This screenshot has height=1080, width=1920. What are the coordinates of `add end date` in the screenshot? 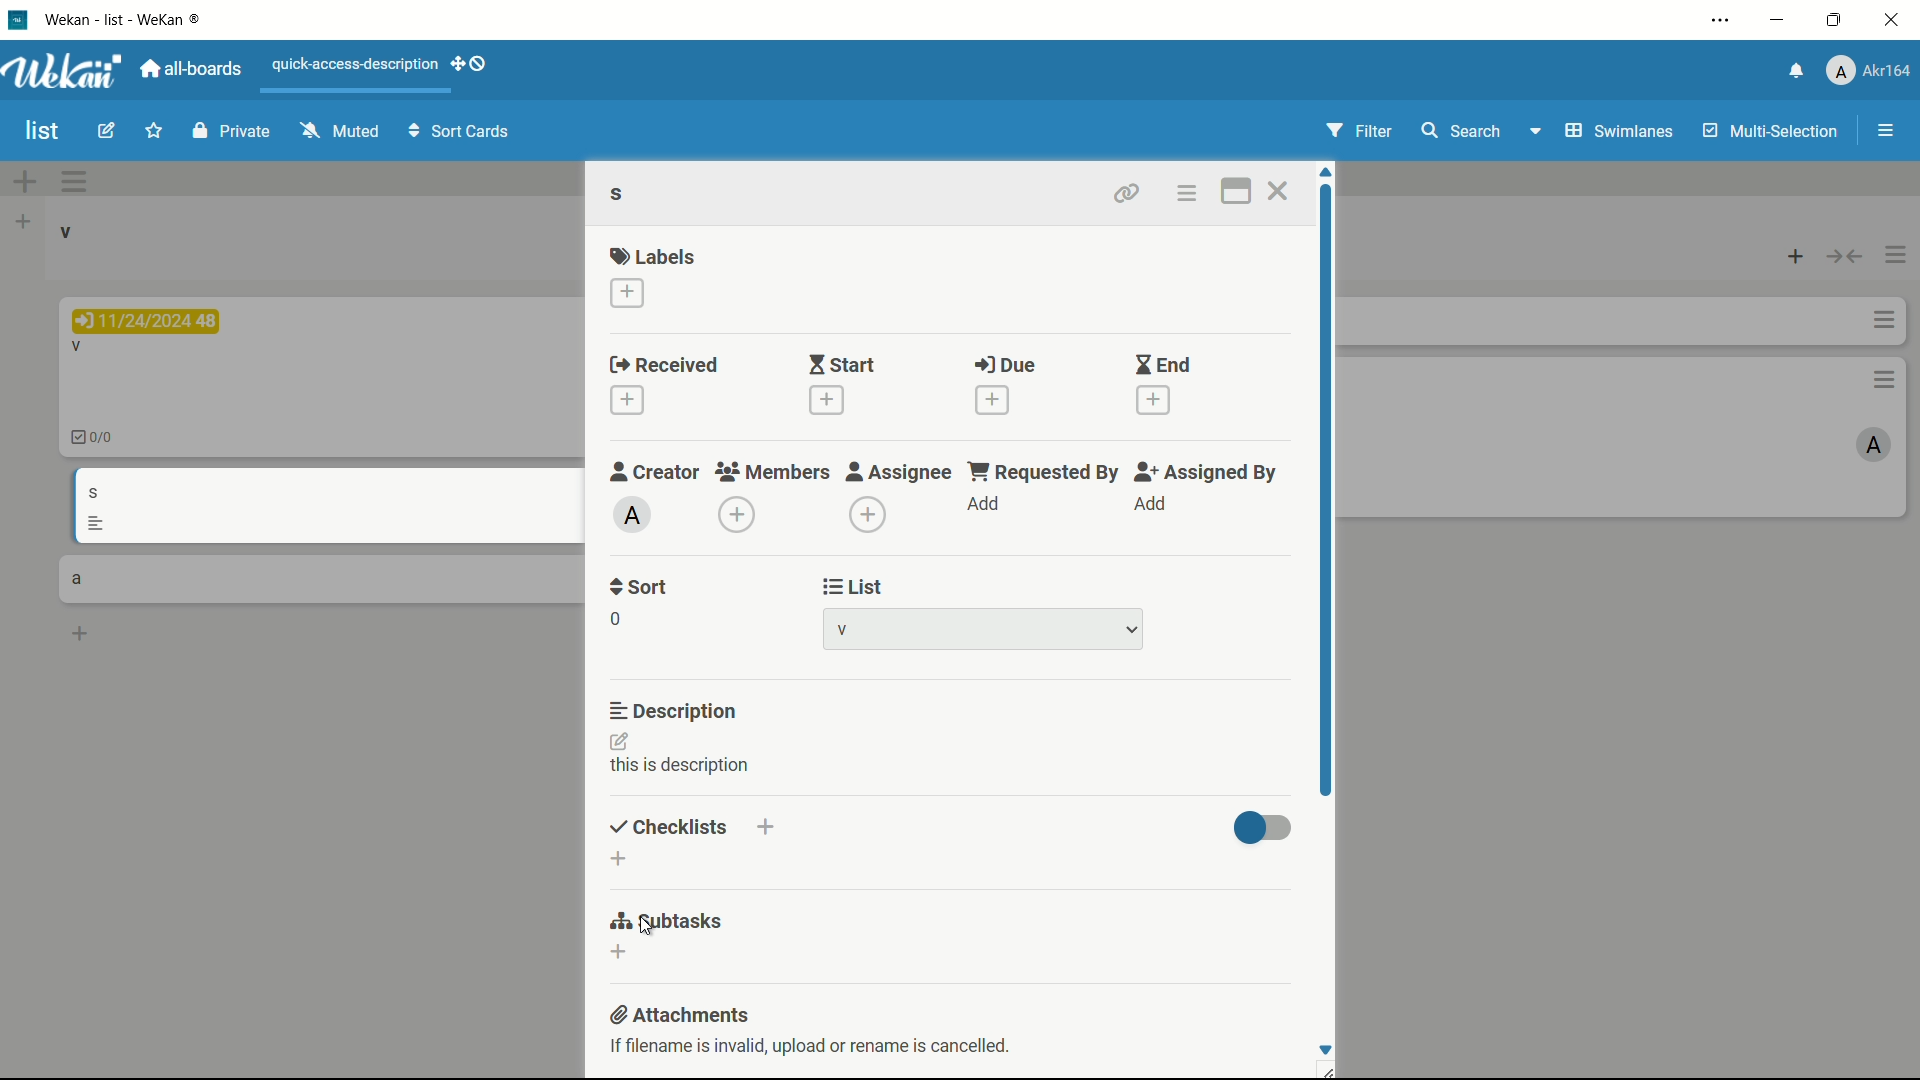 It's located at (1155, 401).